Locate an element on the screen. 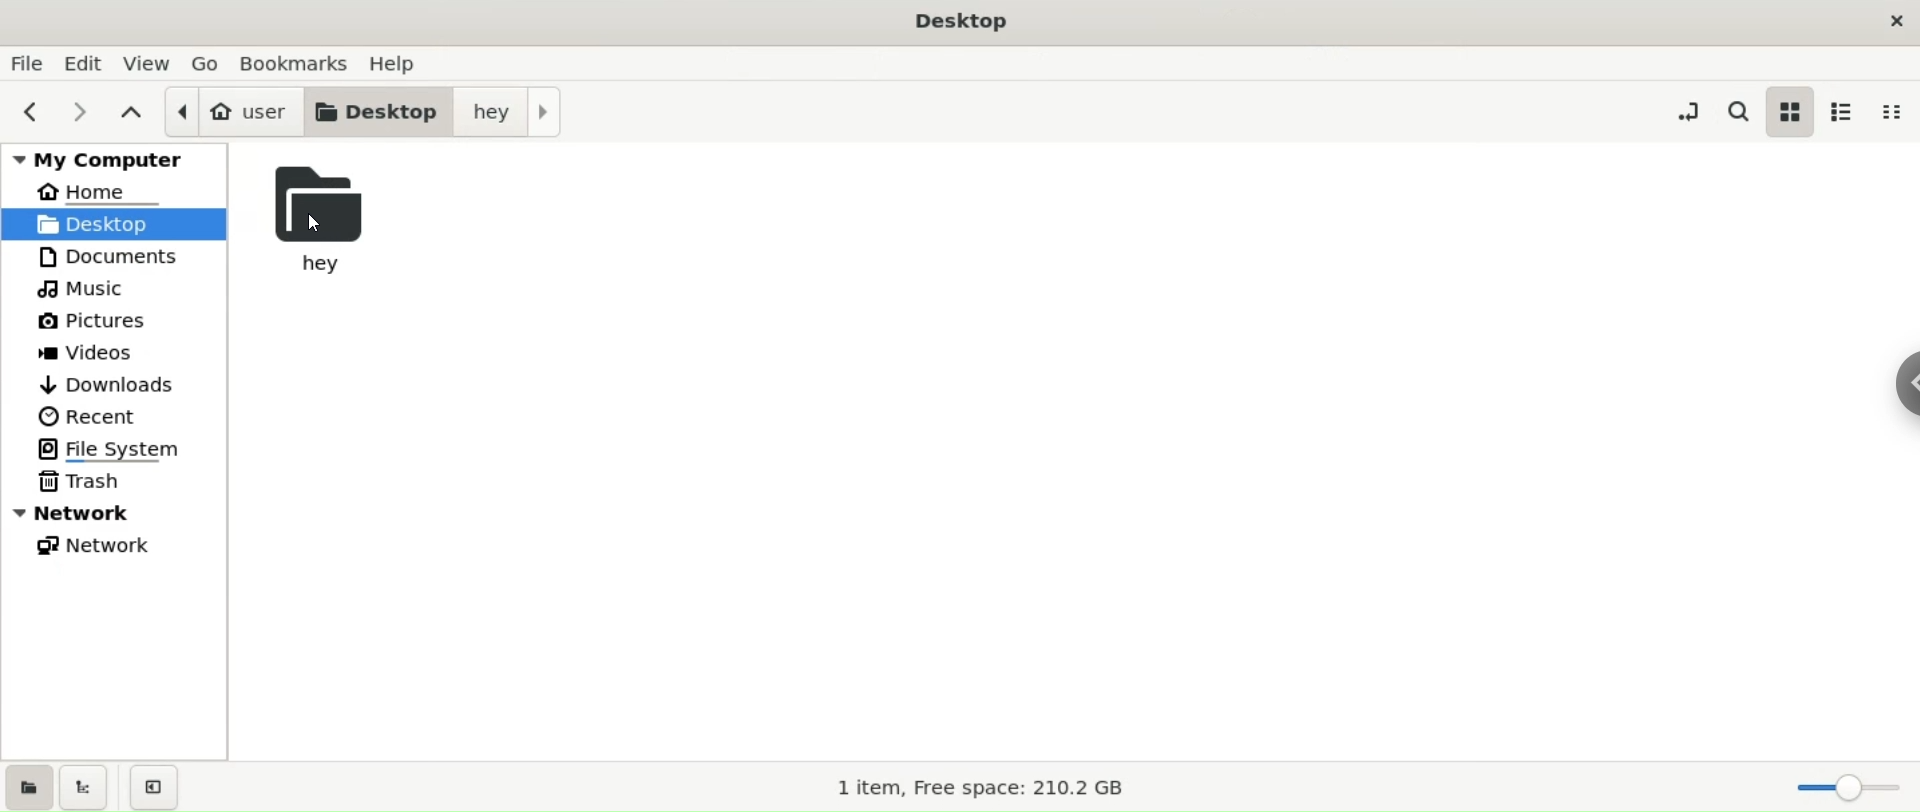 The width and height of the screenshot is (1920, 812). show treeview is located at coordinates (90, 786).